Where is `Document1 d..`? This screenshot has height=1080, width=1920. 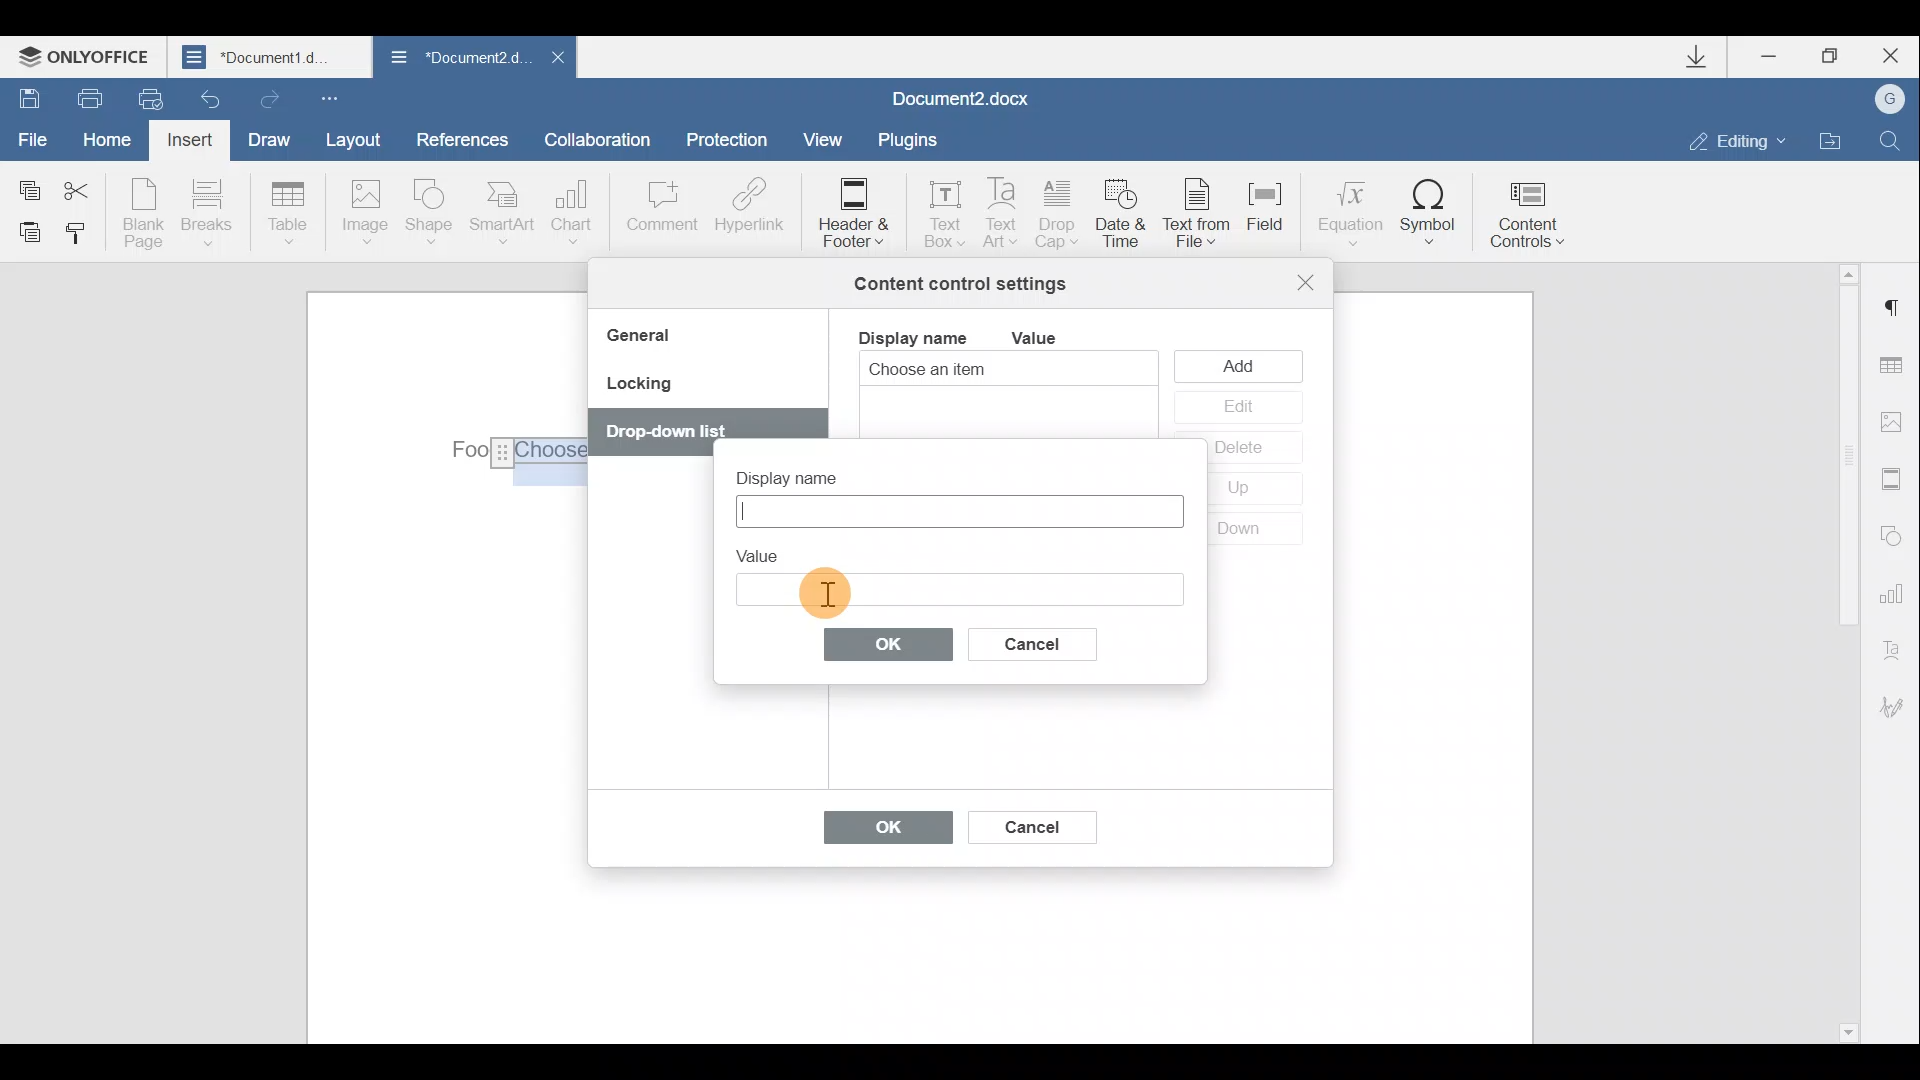
Document1 d.. is located at coordinates (272, 56).